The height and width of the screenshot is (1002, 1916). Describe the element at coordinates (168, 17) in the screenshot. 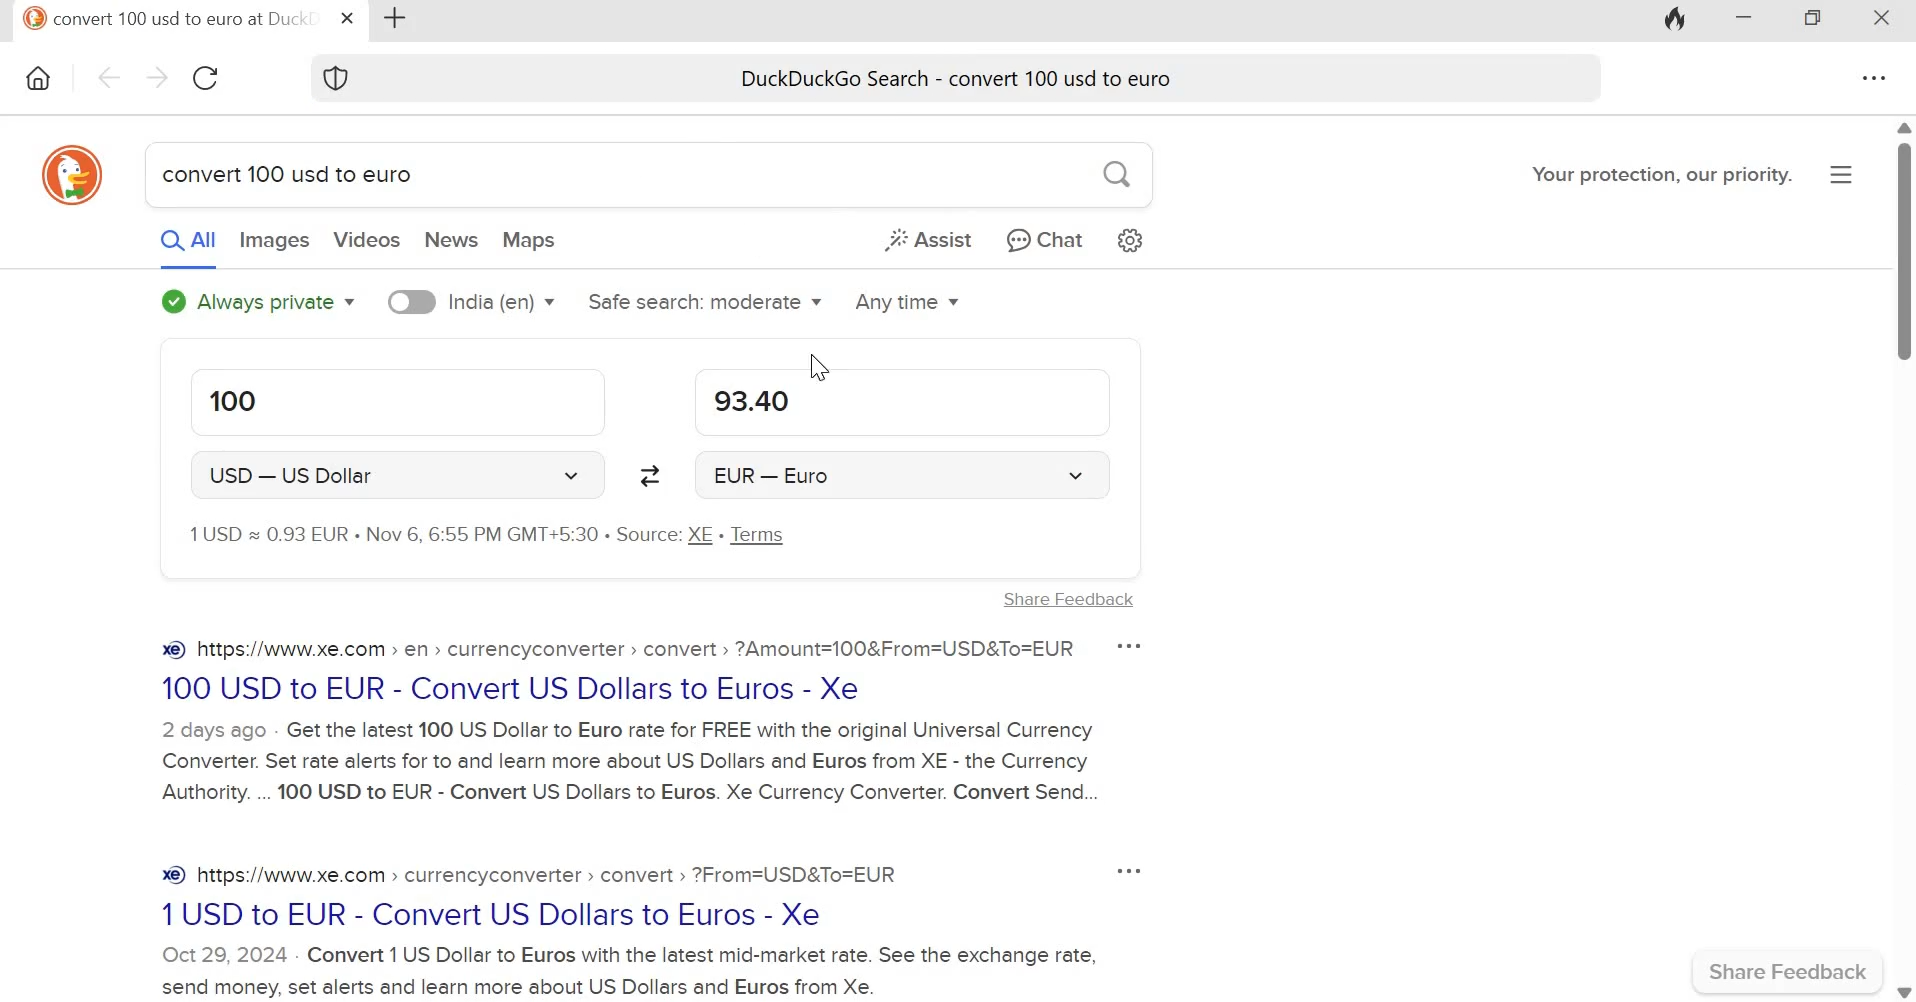

I see `convert 100 usd to euro at DuckDuckGo` at that location.